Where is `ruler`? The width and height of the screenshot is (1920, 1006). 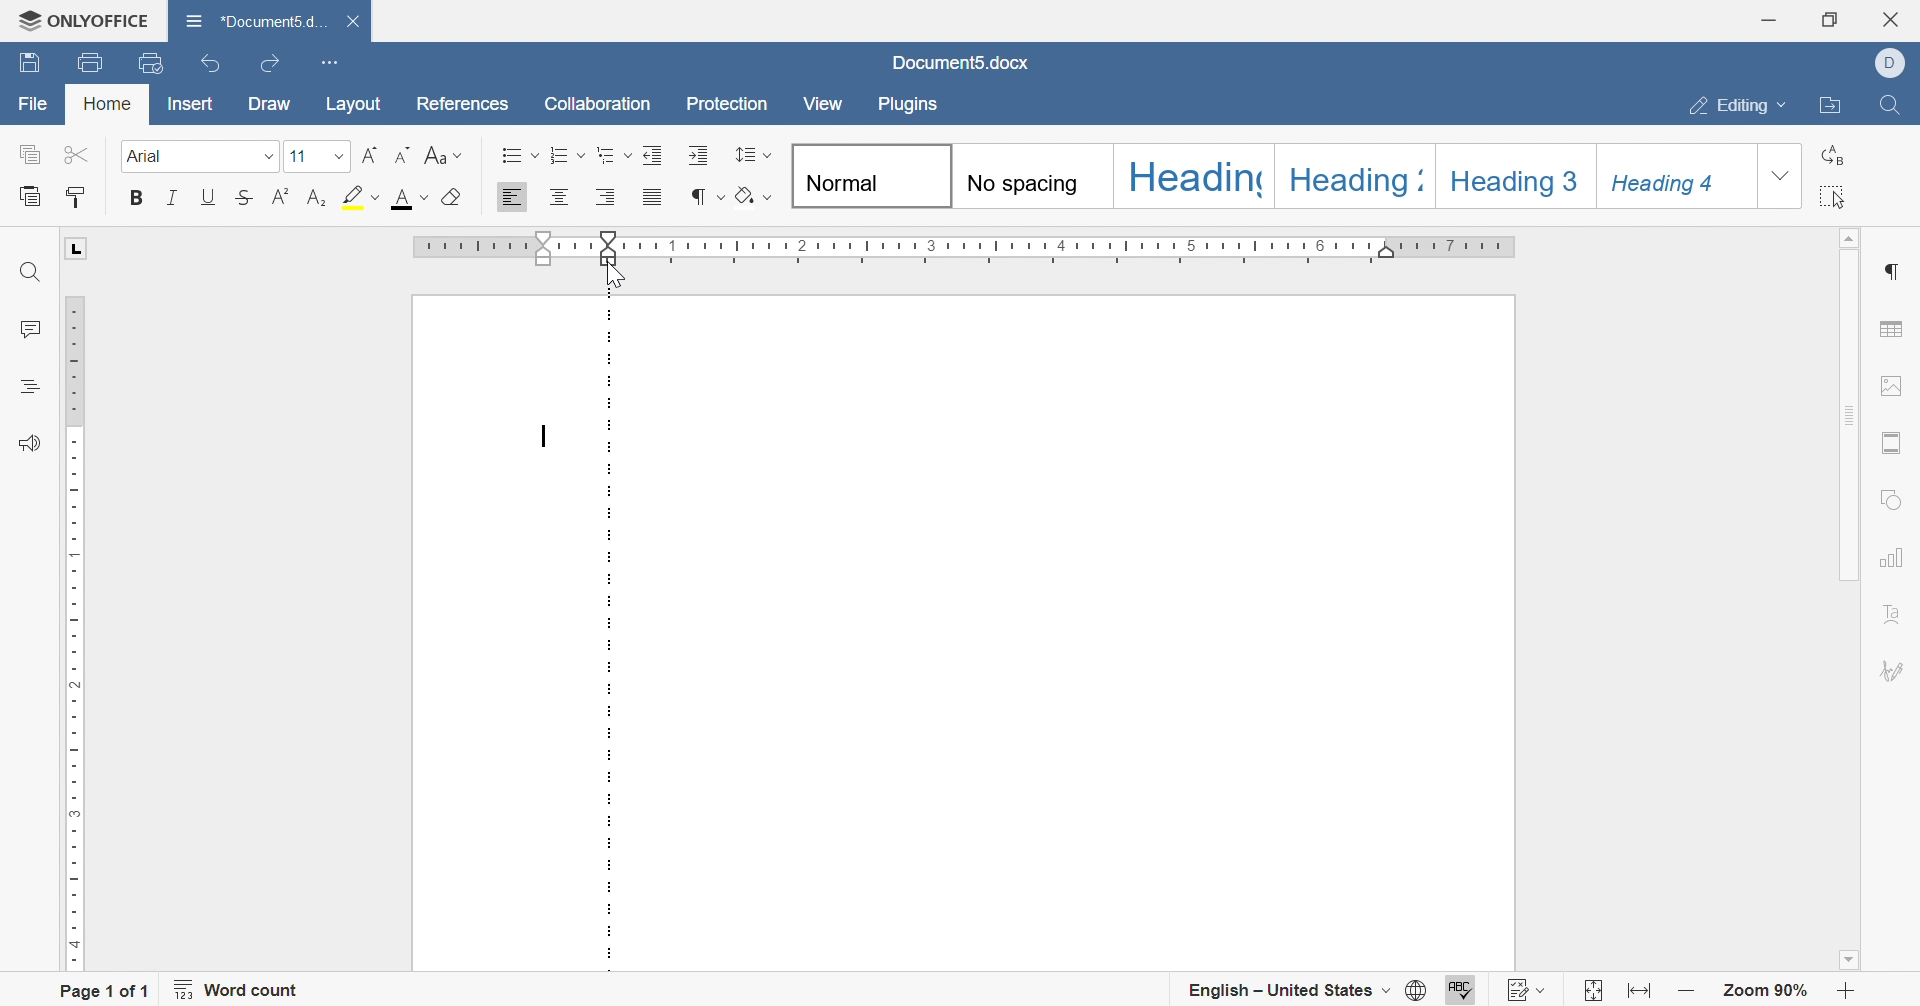 ruler is located at coordinates (503, 249).